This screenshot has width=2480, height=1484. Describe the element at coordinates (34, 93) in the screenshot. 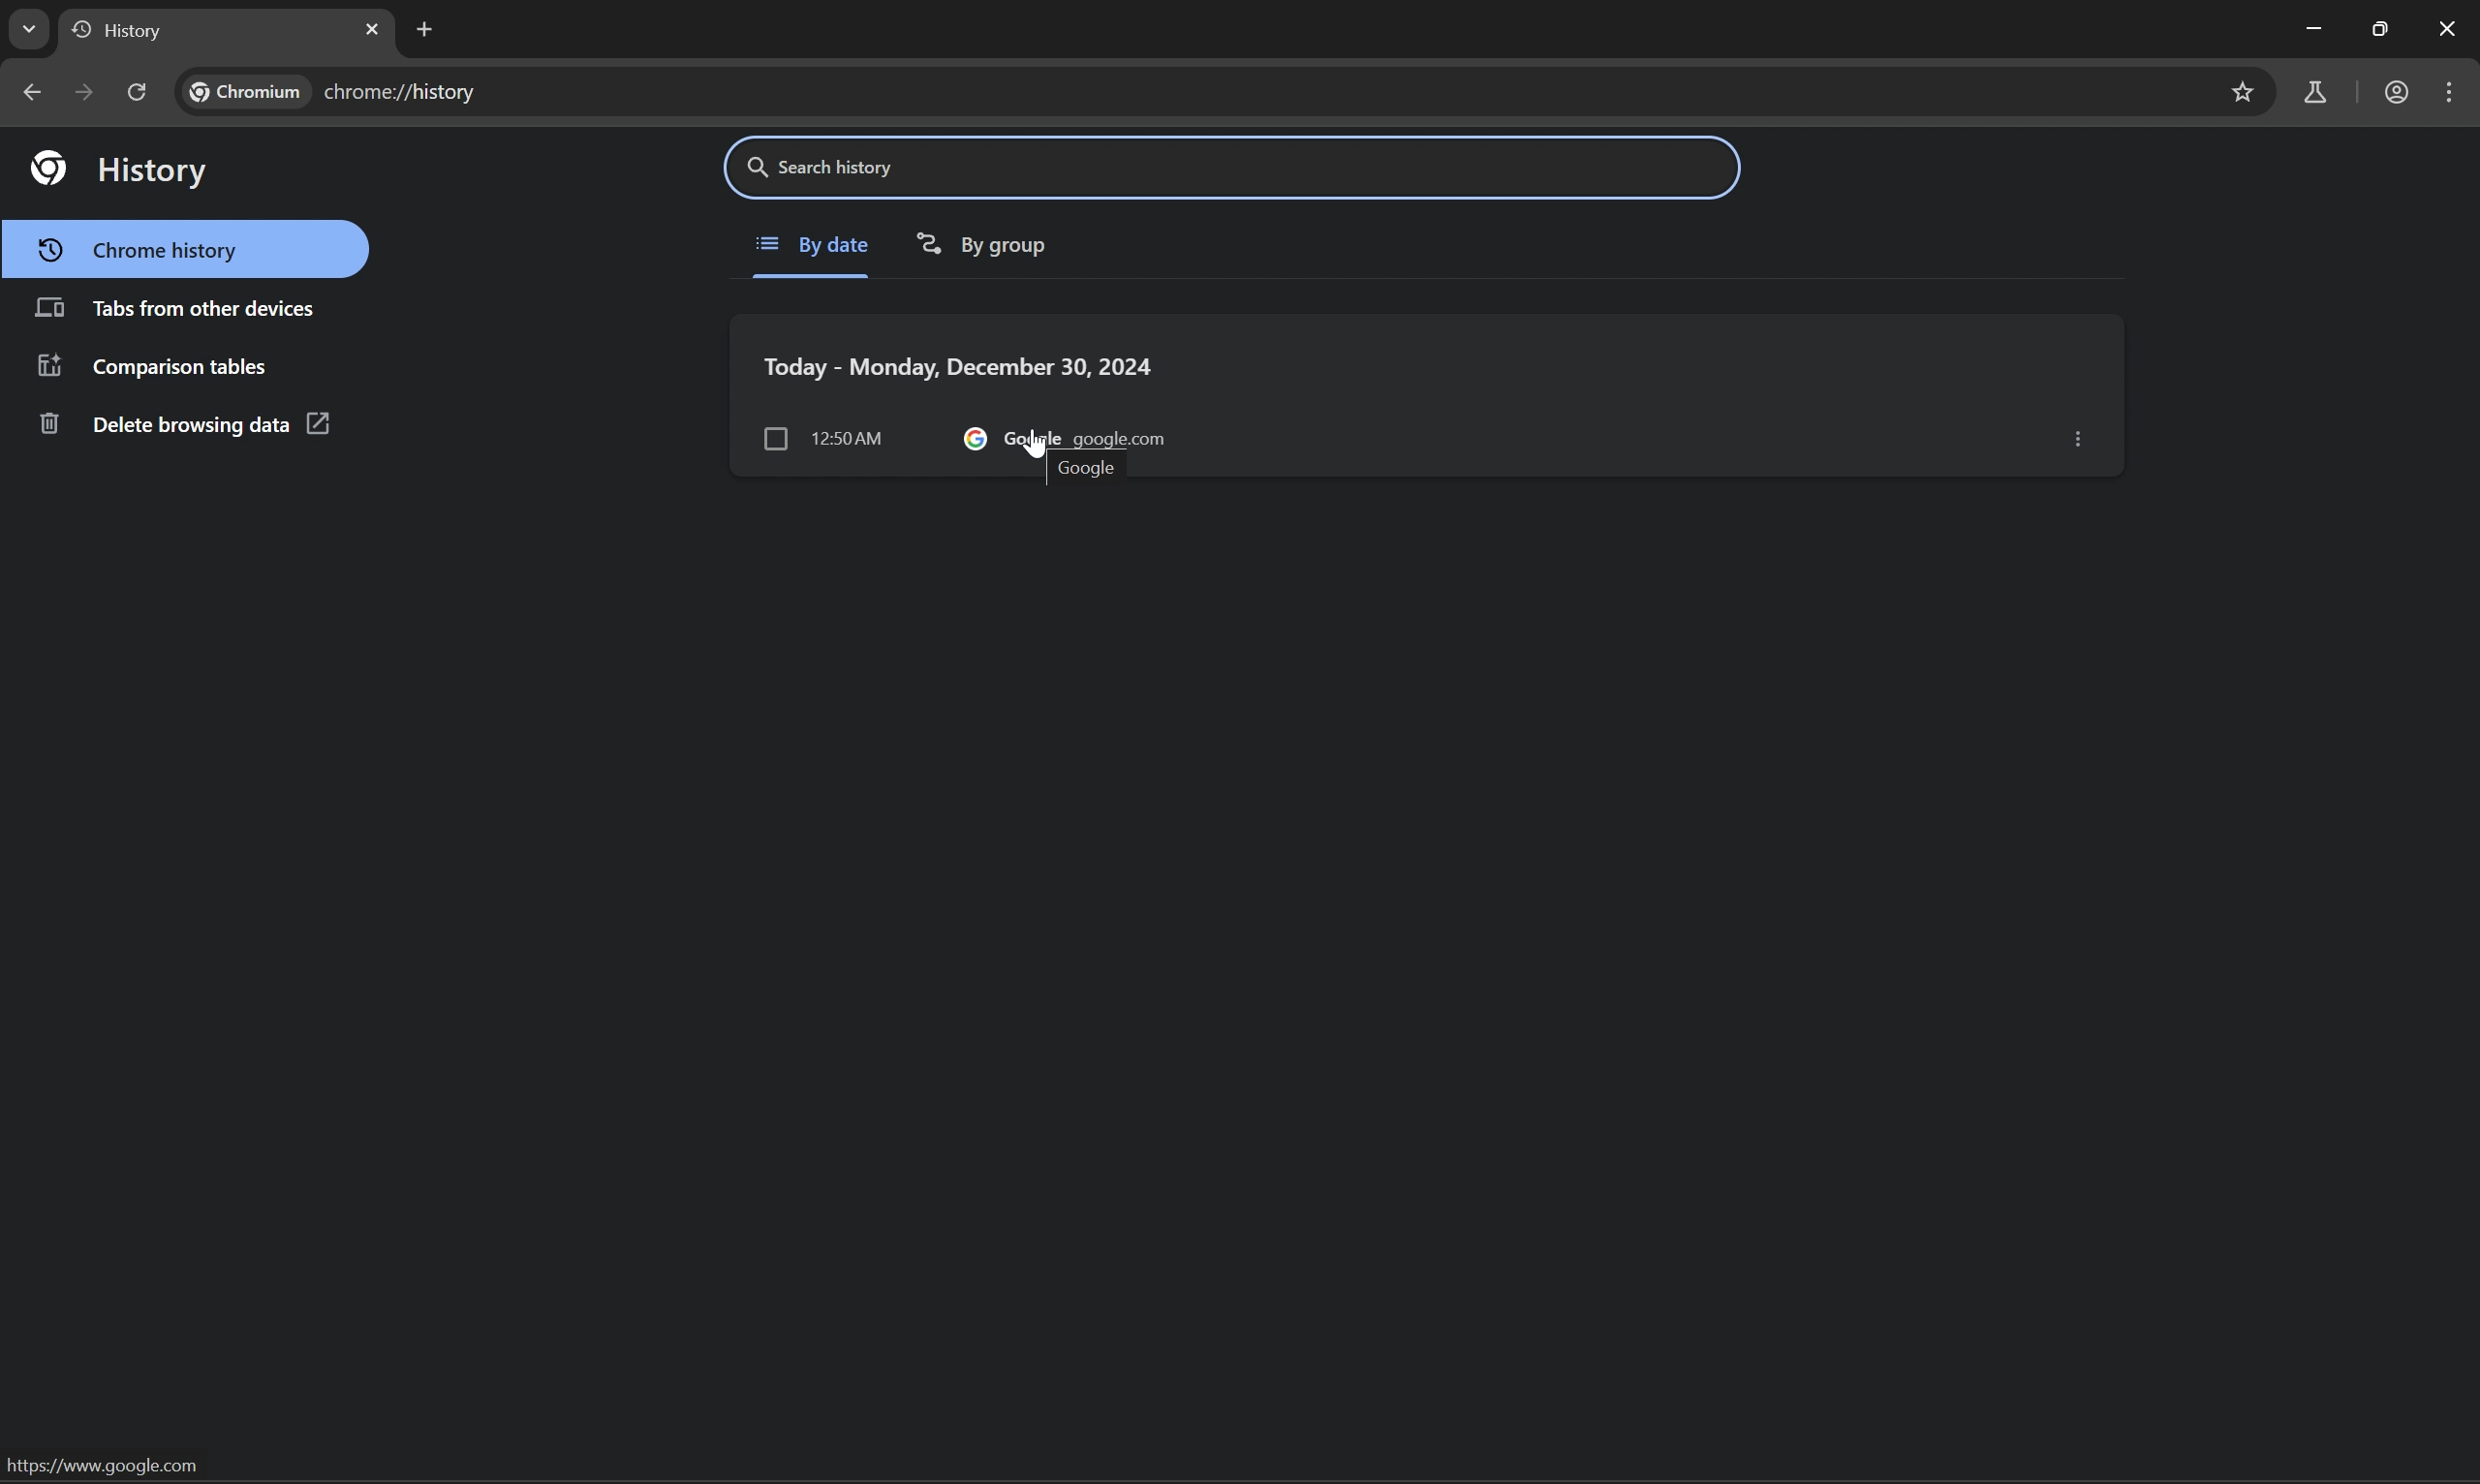

I see `previous` at that location.